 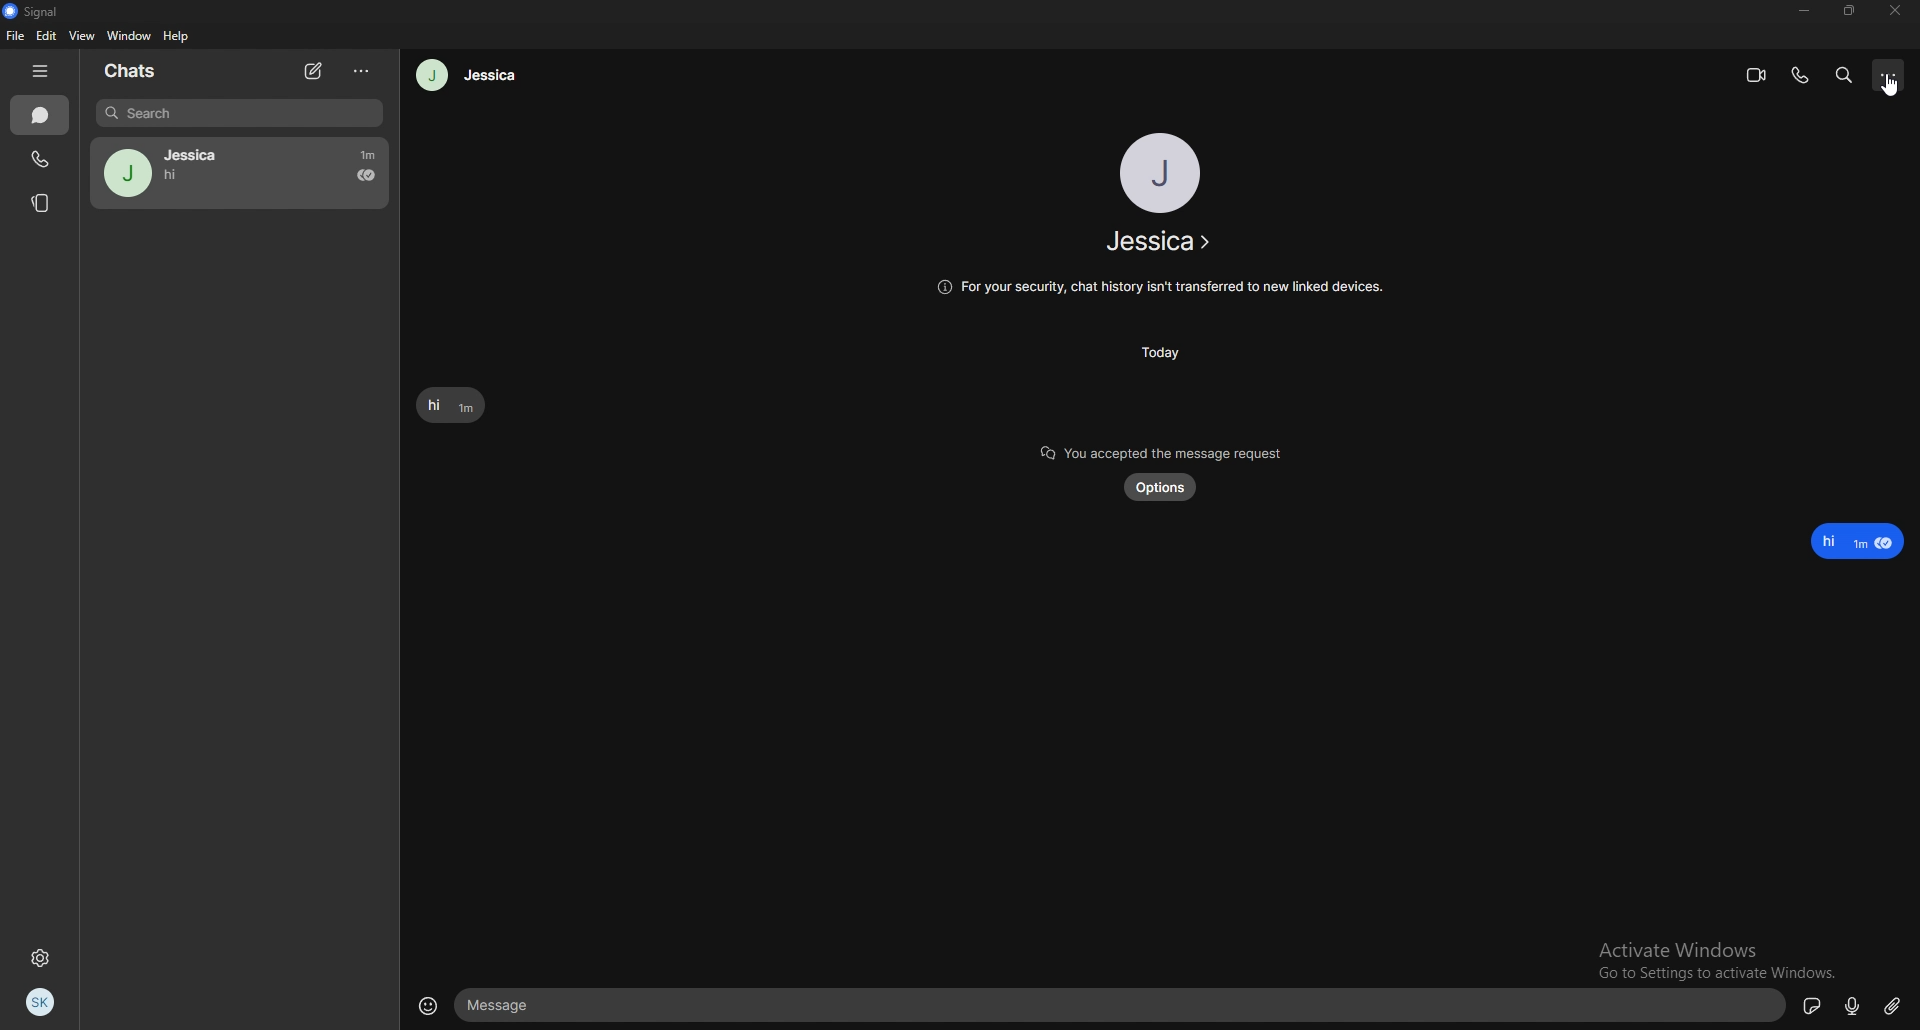 What do you see at coordinates (48, 36) in the screenshot?
I see `Edit` at bounding box center [48, 36].